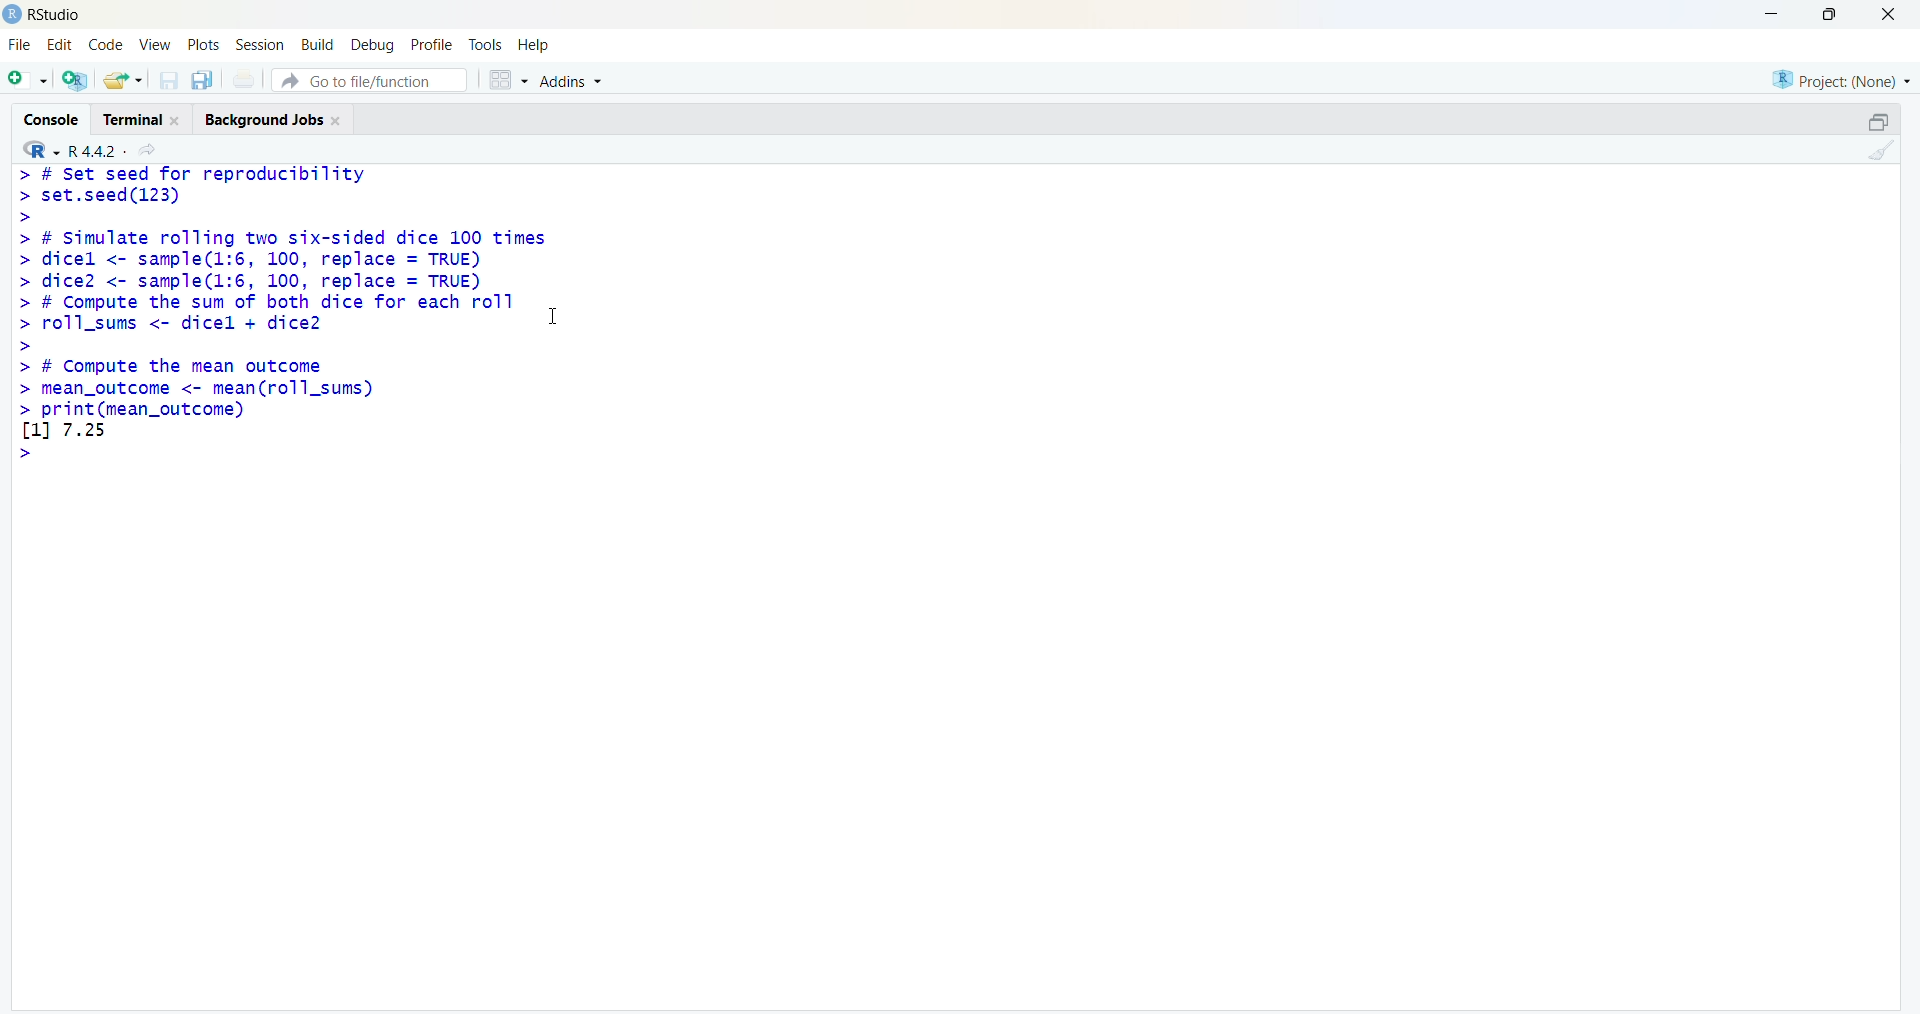  I want to click on code, so click(106, 45).